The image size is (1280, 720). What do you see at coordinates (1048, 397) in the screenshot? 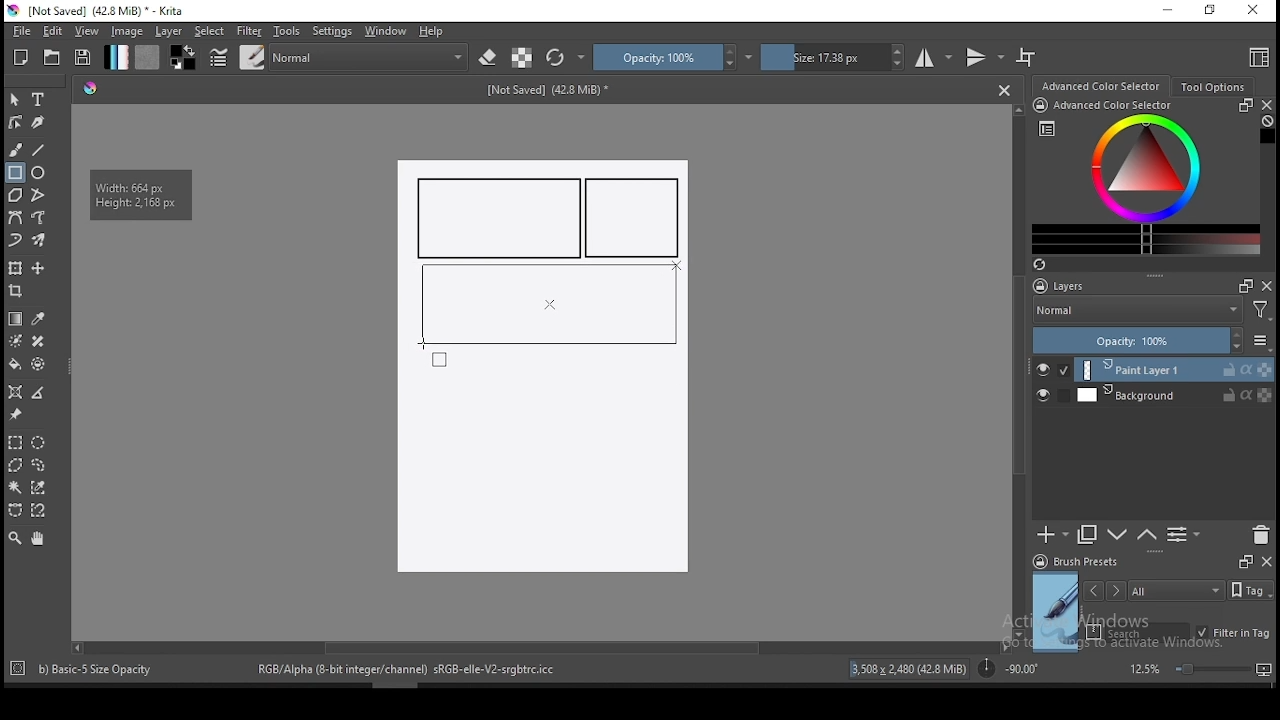
I see `layer visibility on/off` at bounding box center [1048, 397].